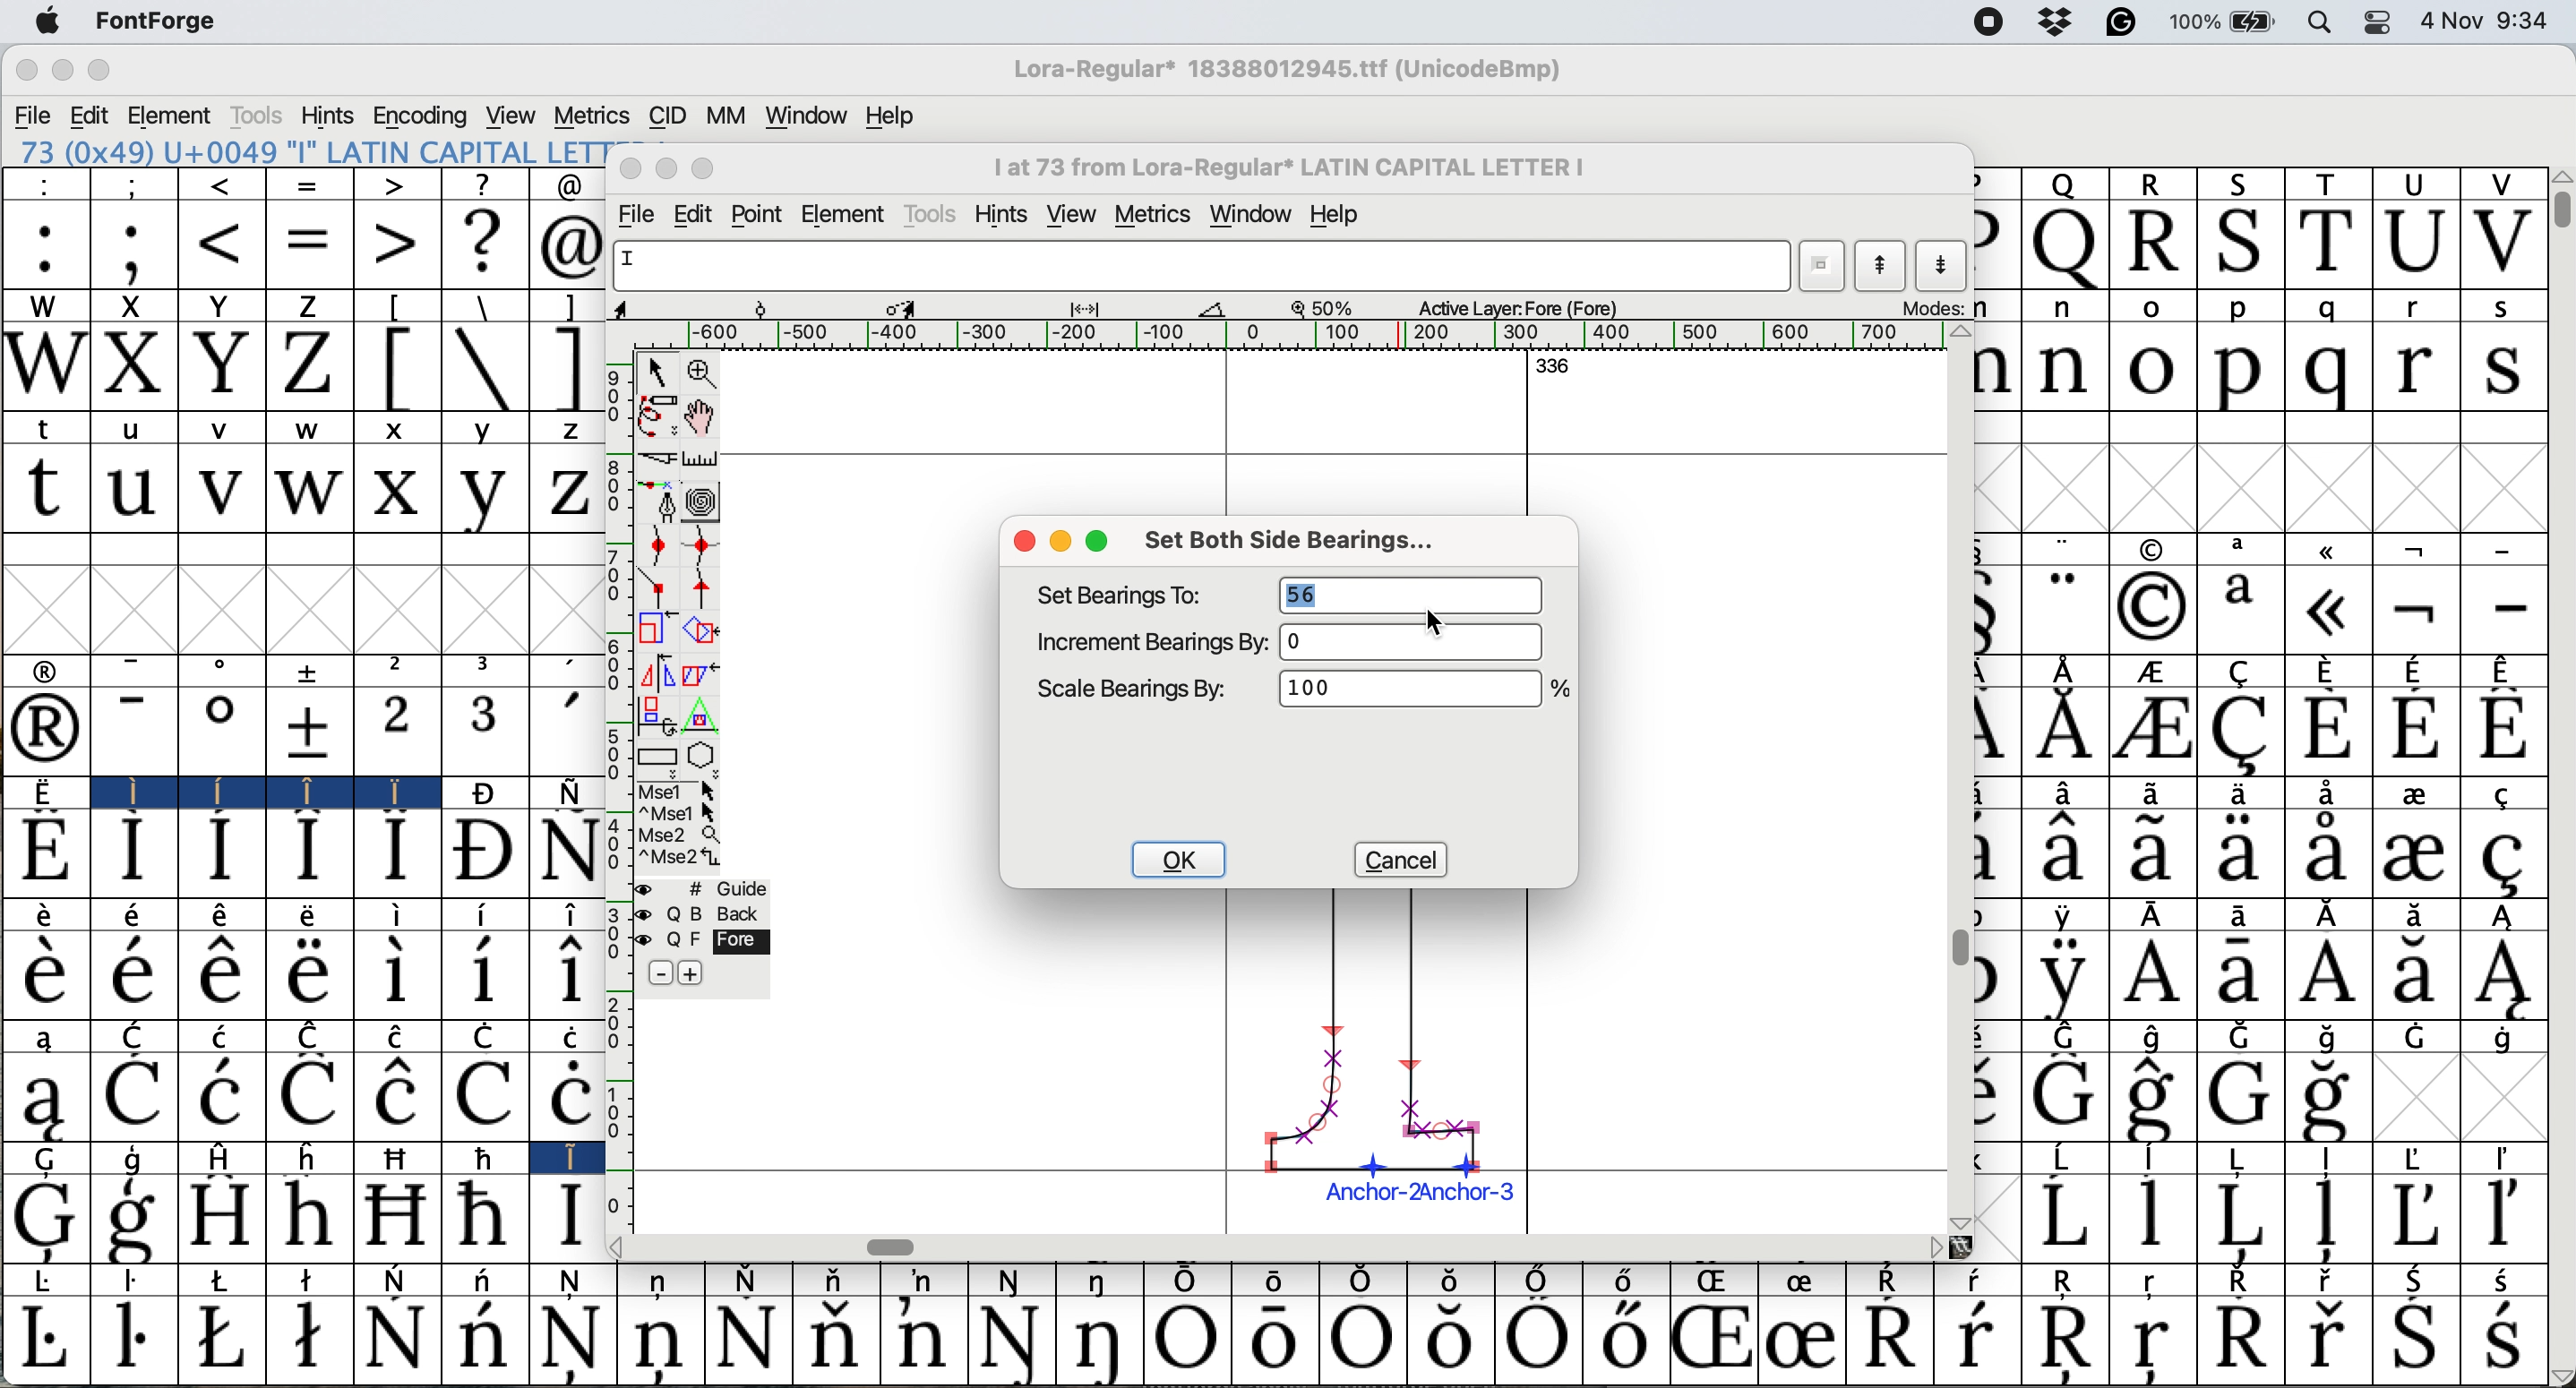 This screenshot has width=2576, height=1388. Describe the element at coordinates (2419, 1156) in the screenshot. I see `Symbol` at that location.